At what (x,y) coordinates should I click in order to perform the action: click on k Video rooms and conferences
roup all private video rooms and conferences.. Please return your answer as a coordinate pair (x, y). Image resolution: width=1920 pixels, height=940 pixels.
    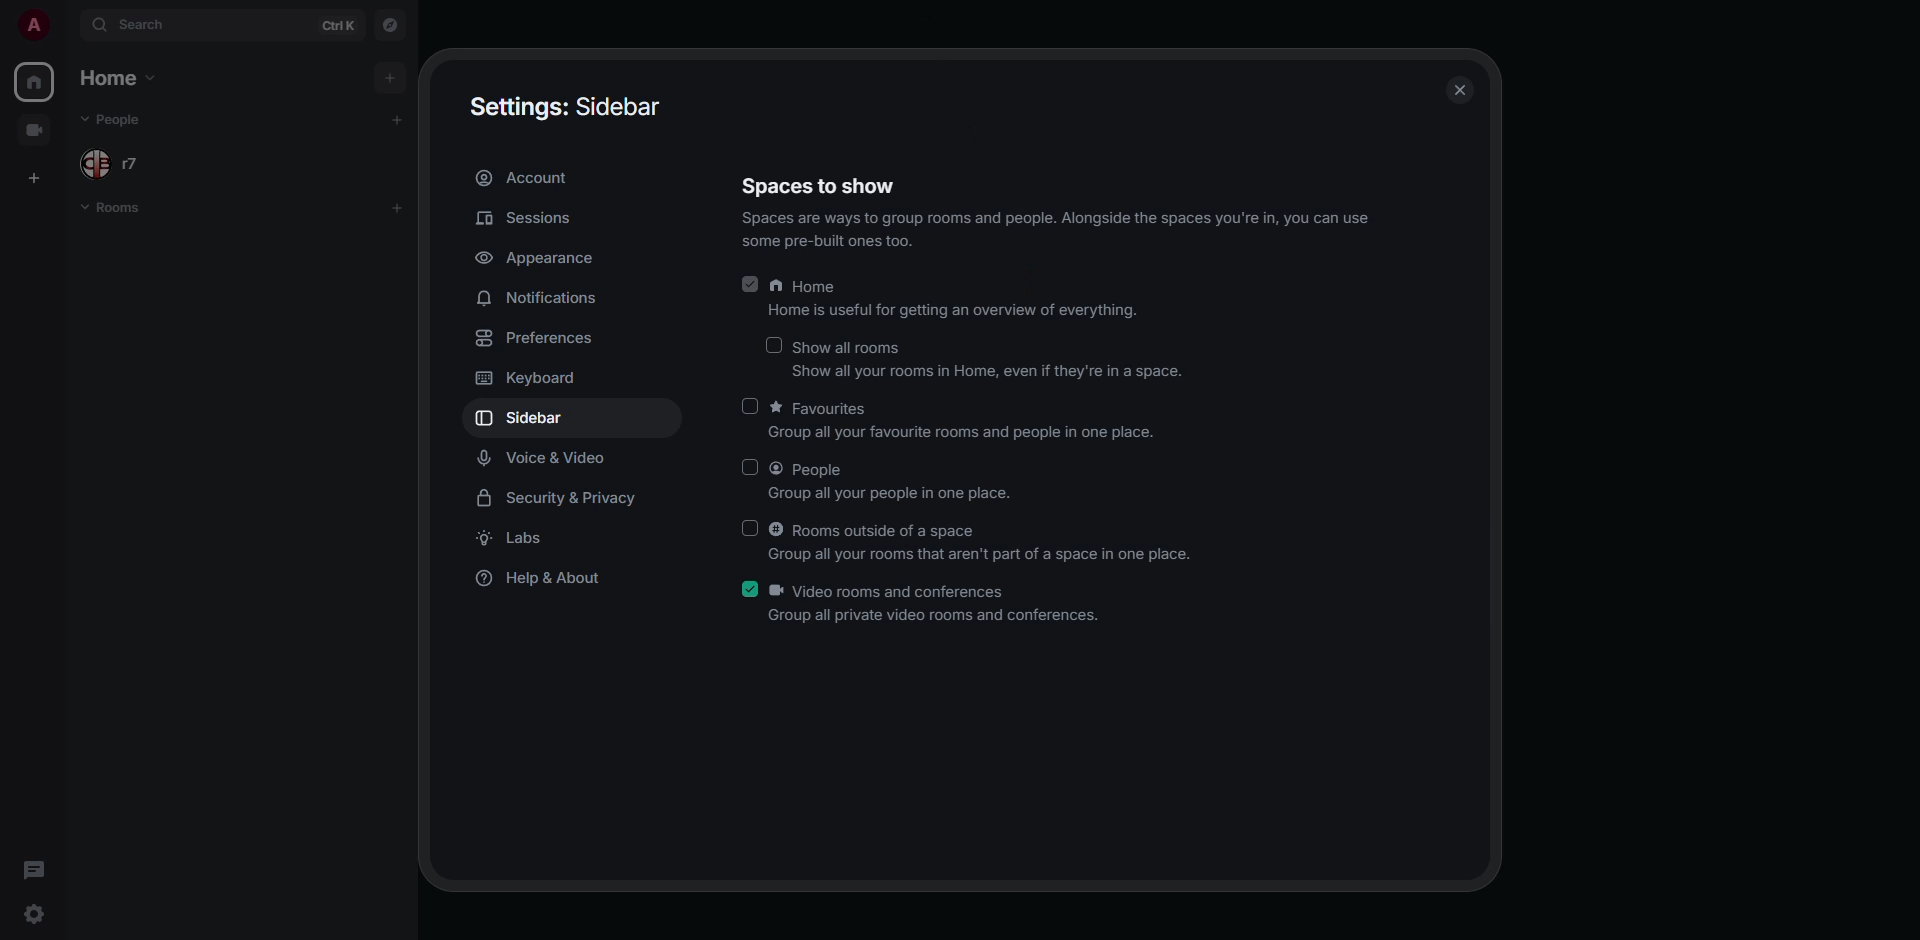
    Looking at the image, I should click on (943, 600).